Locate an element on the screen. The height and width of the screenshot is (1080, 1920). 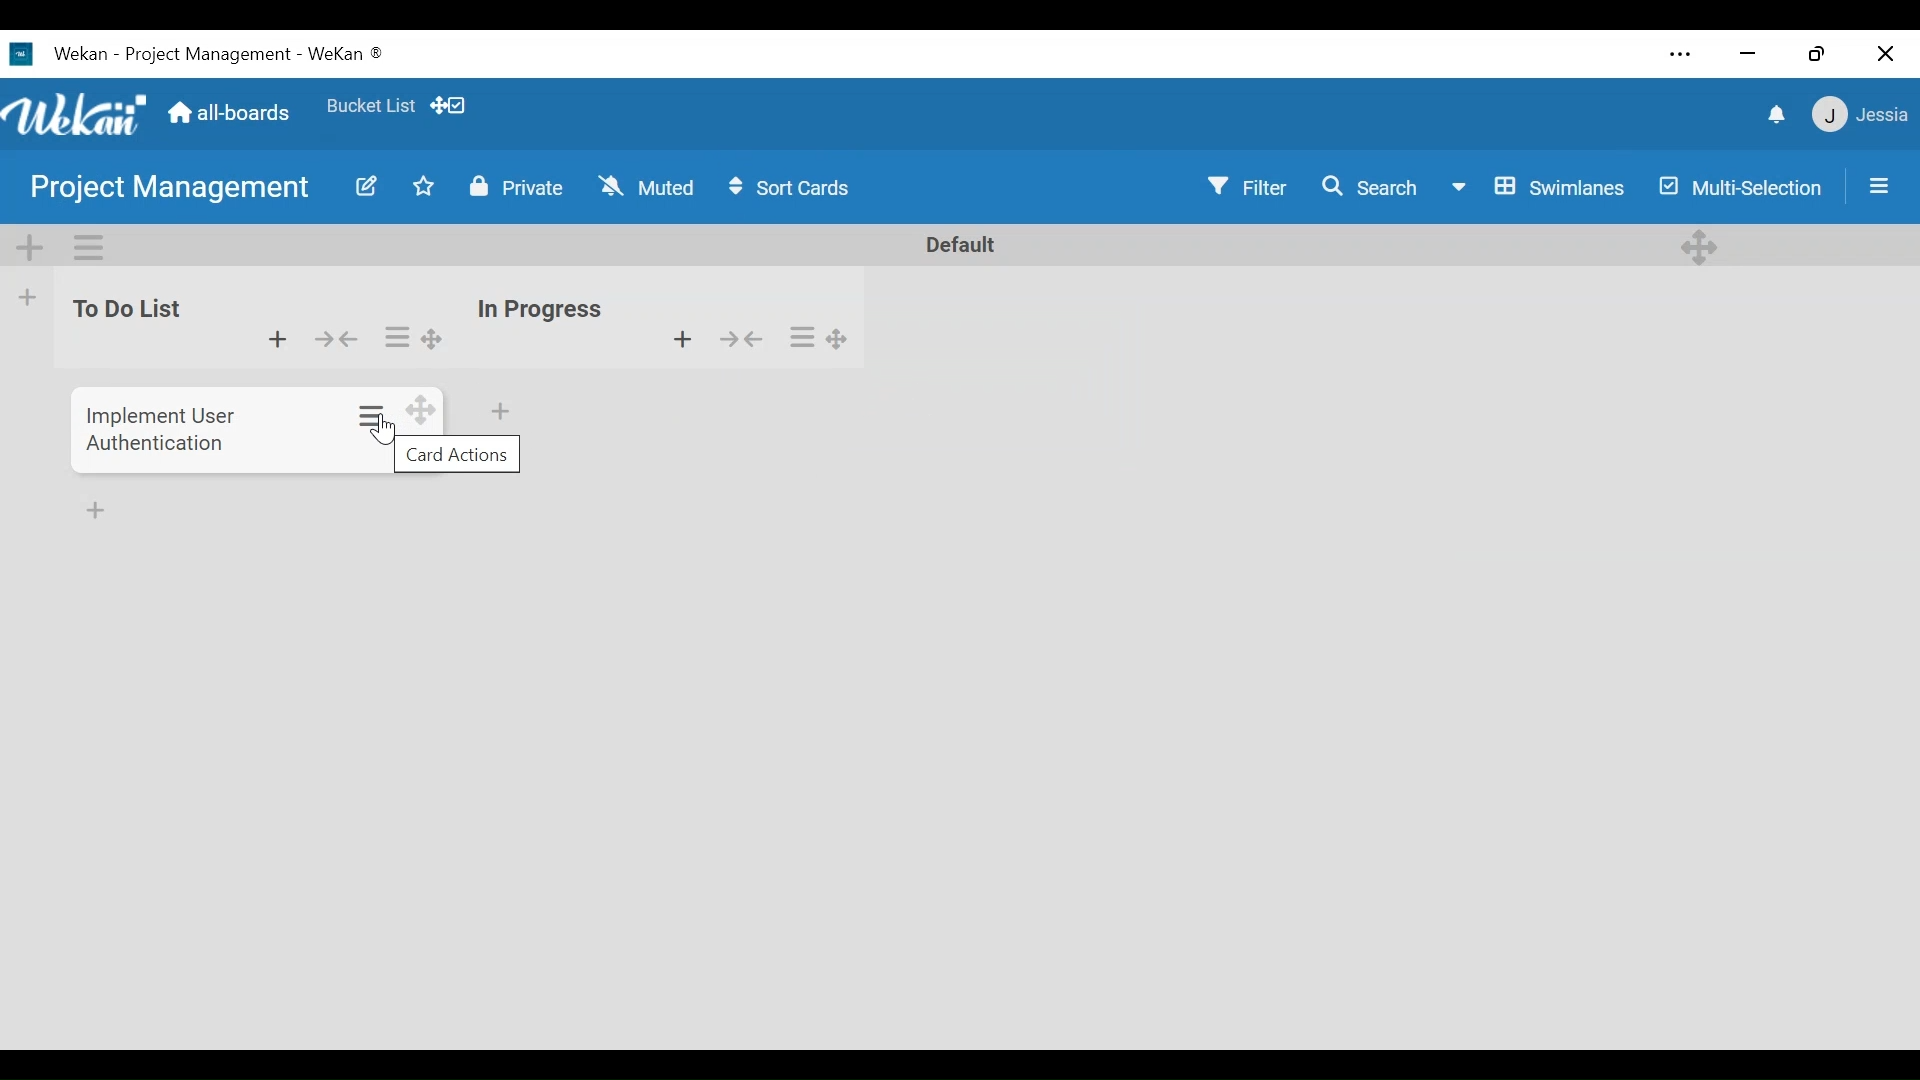
Wekan Desktop Icon is located at coordinates (196, 56).